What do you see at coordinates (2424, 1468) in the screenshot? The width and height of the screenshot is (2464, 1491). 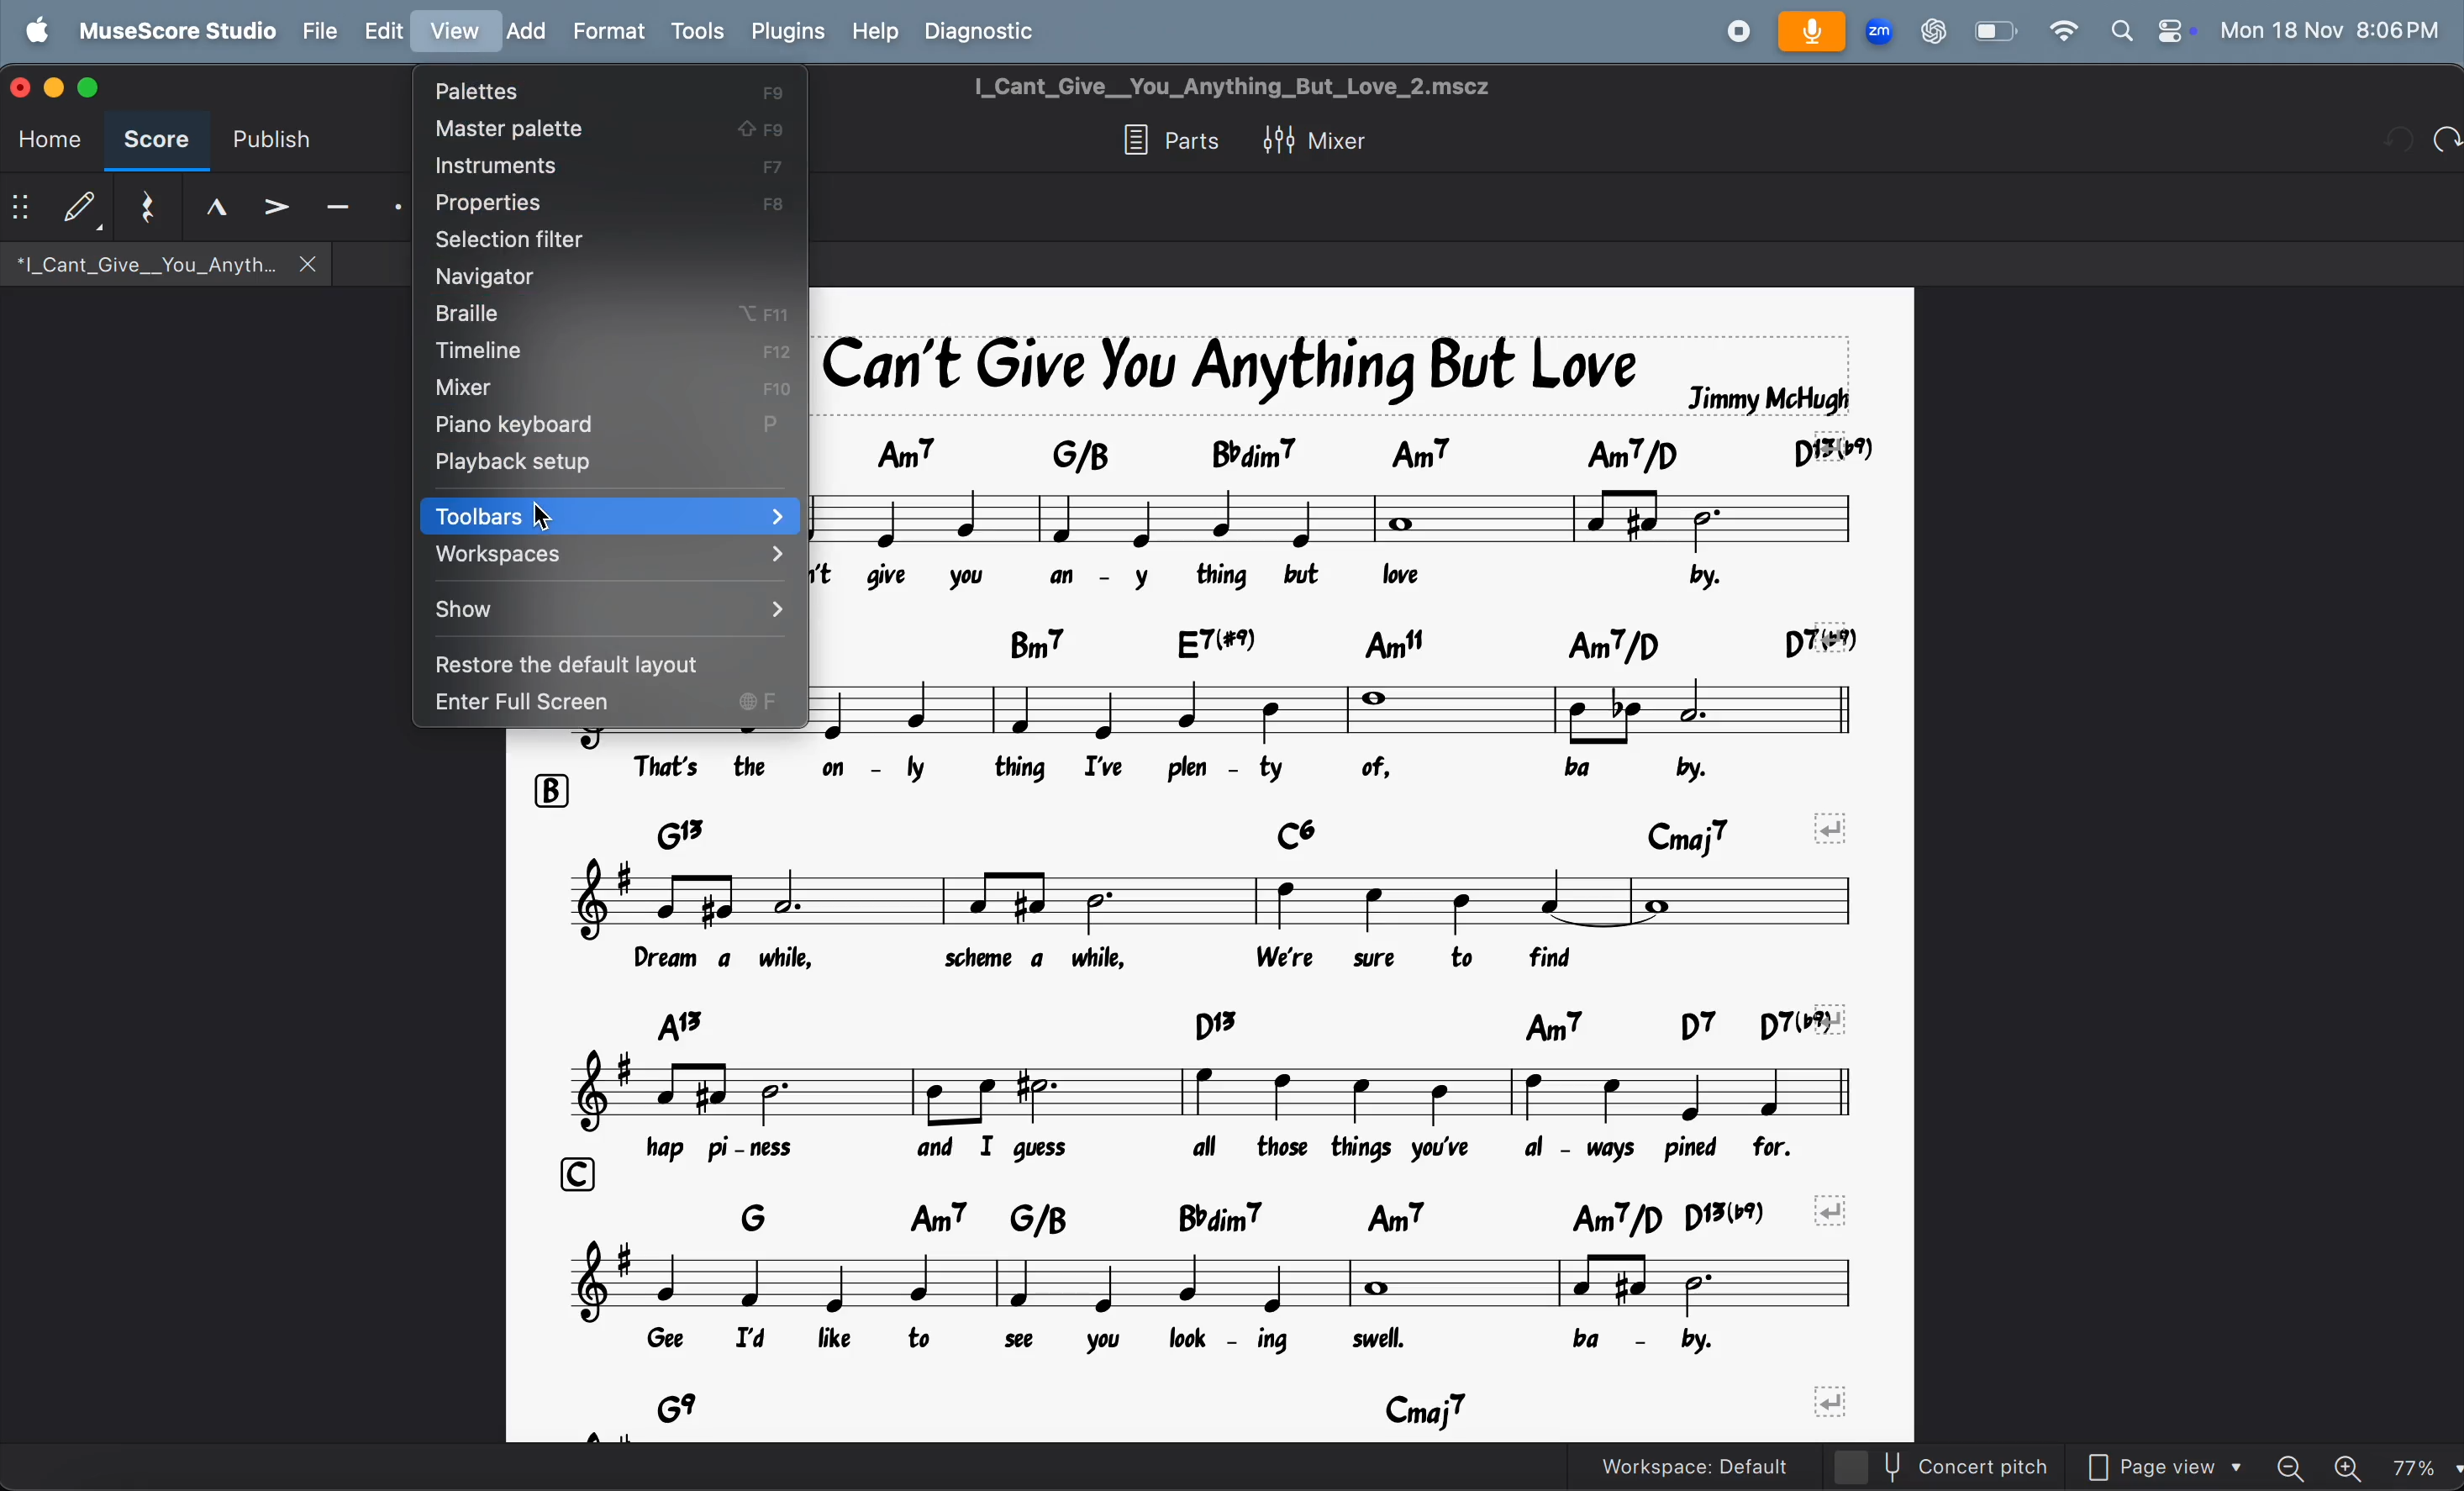 I see `page zoom level` at bounding box center [2424, 1468].